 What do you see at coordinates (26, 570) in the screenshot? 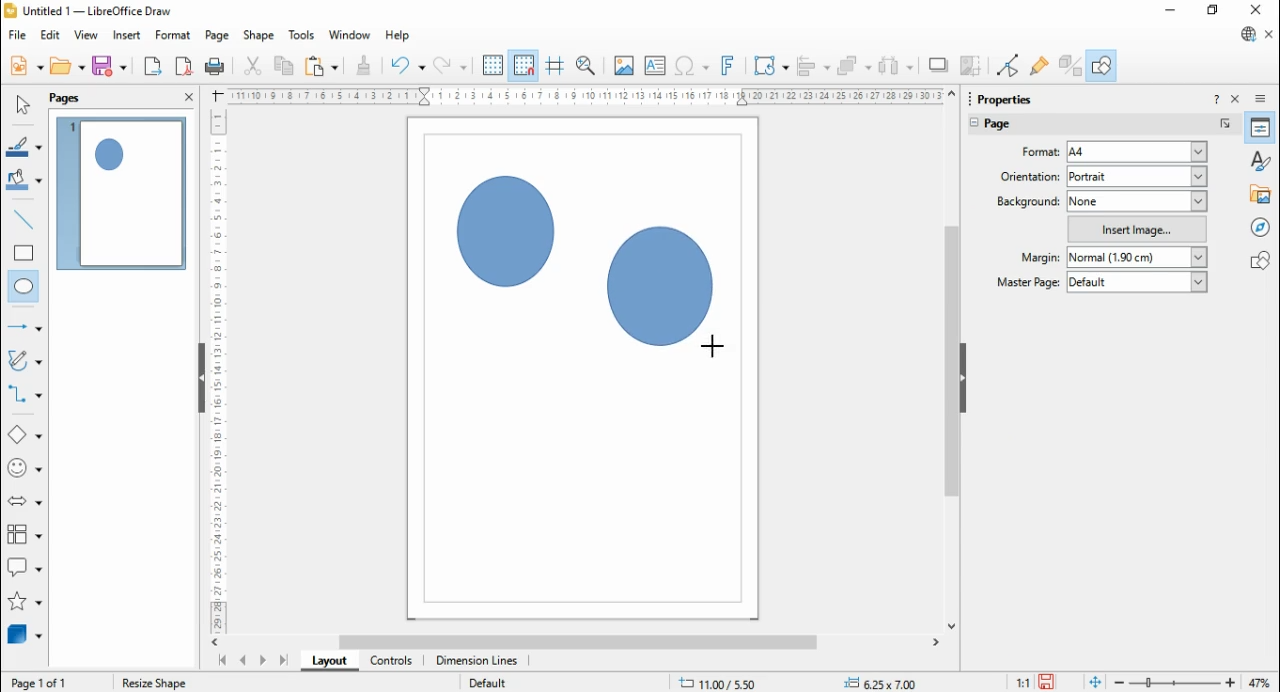
I see `callout shapes` at bounding box center [26, 570].